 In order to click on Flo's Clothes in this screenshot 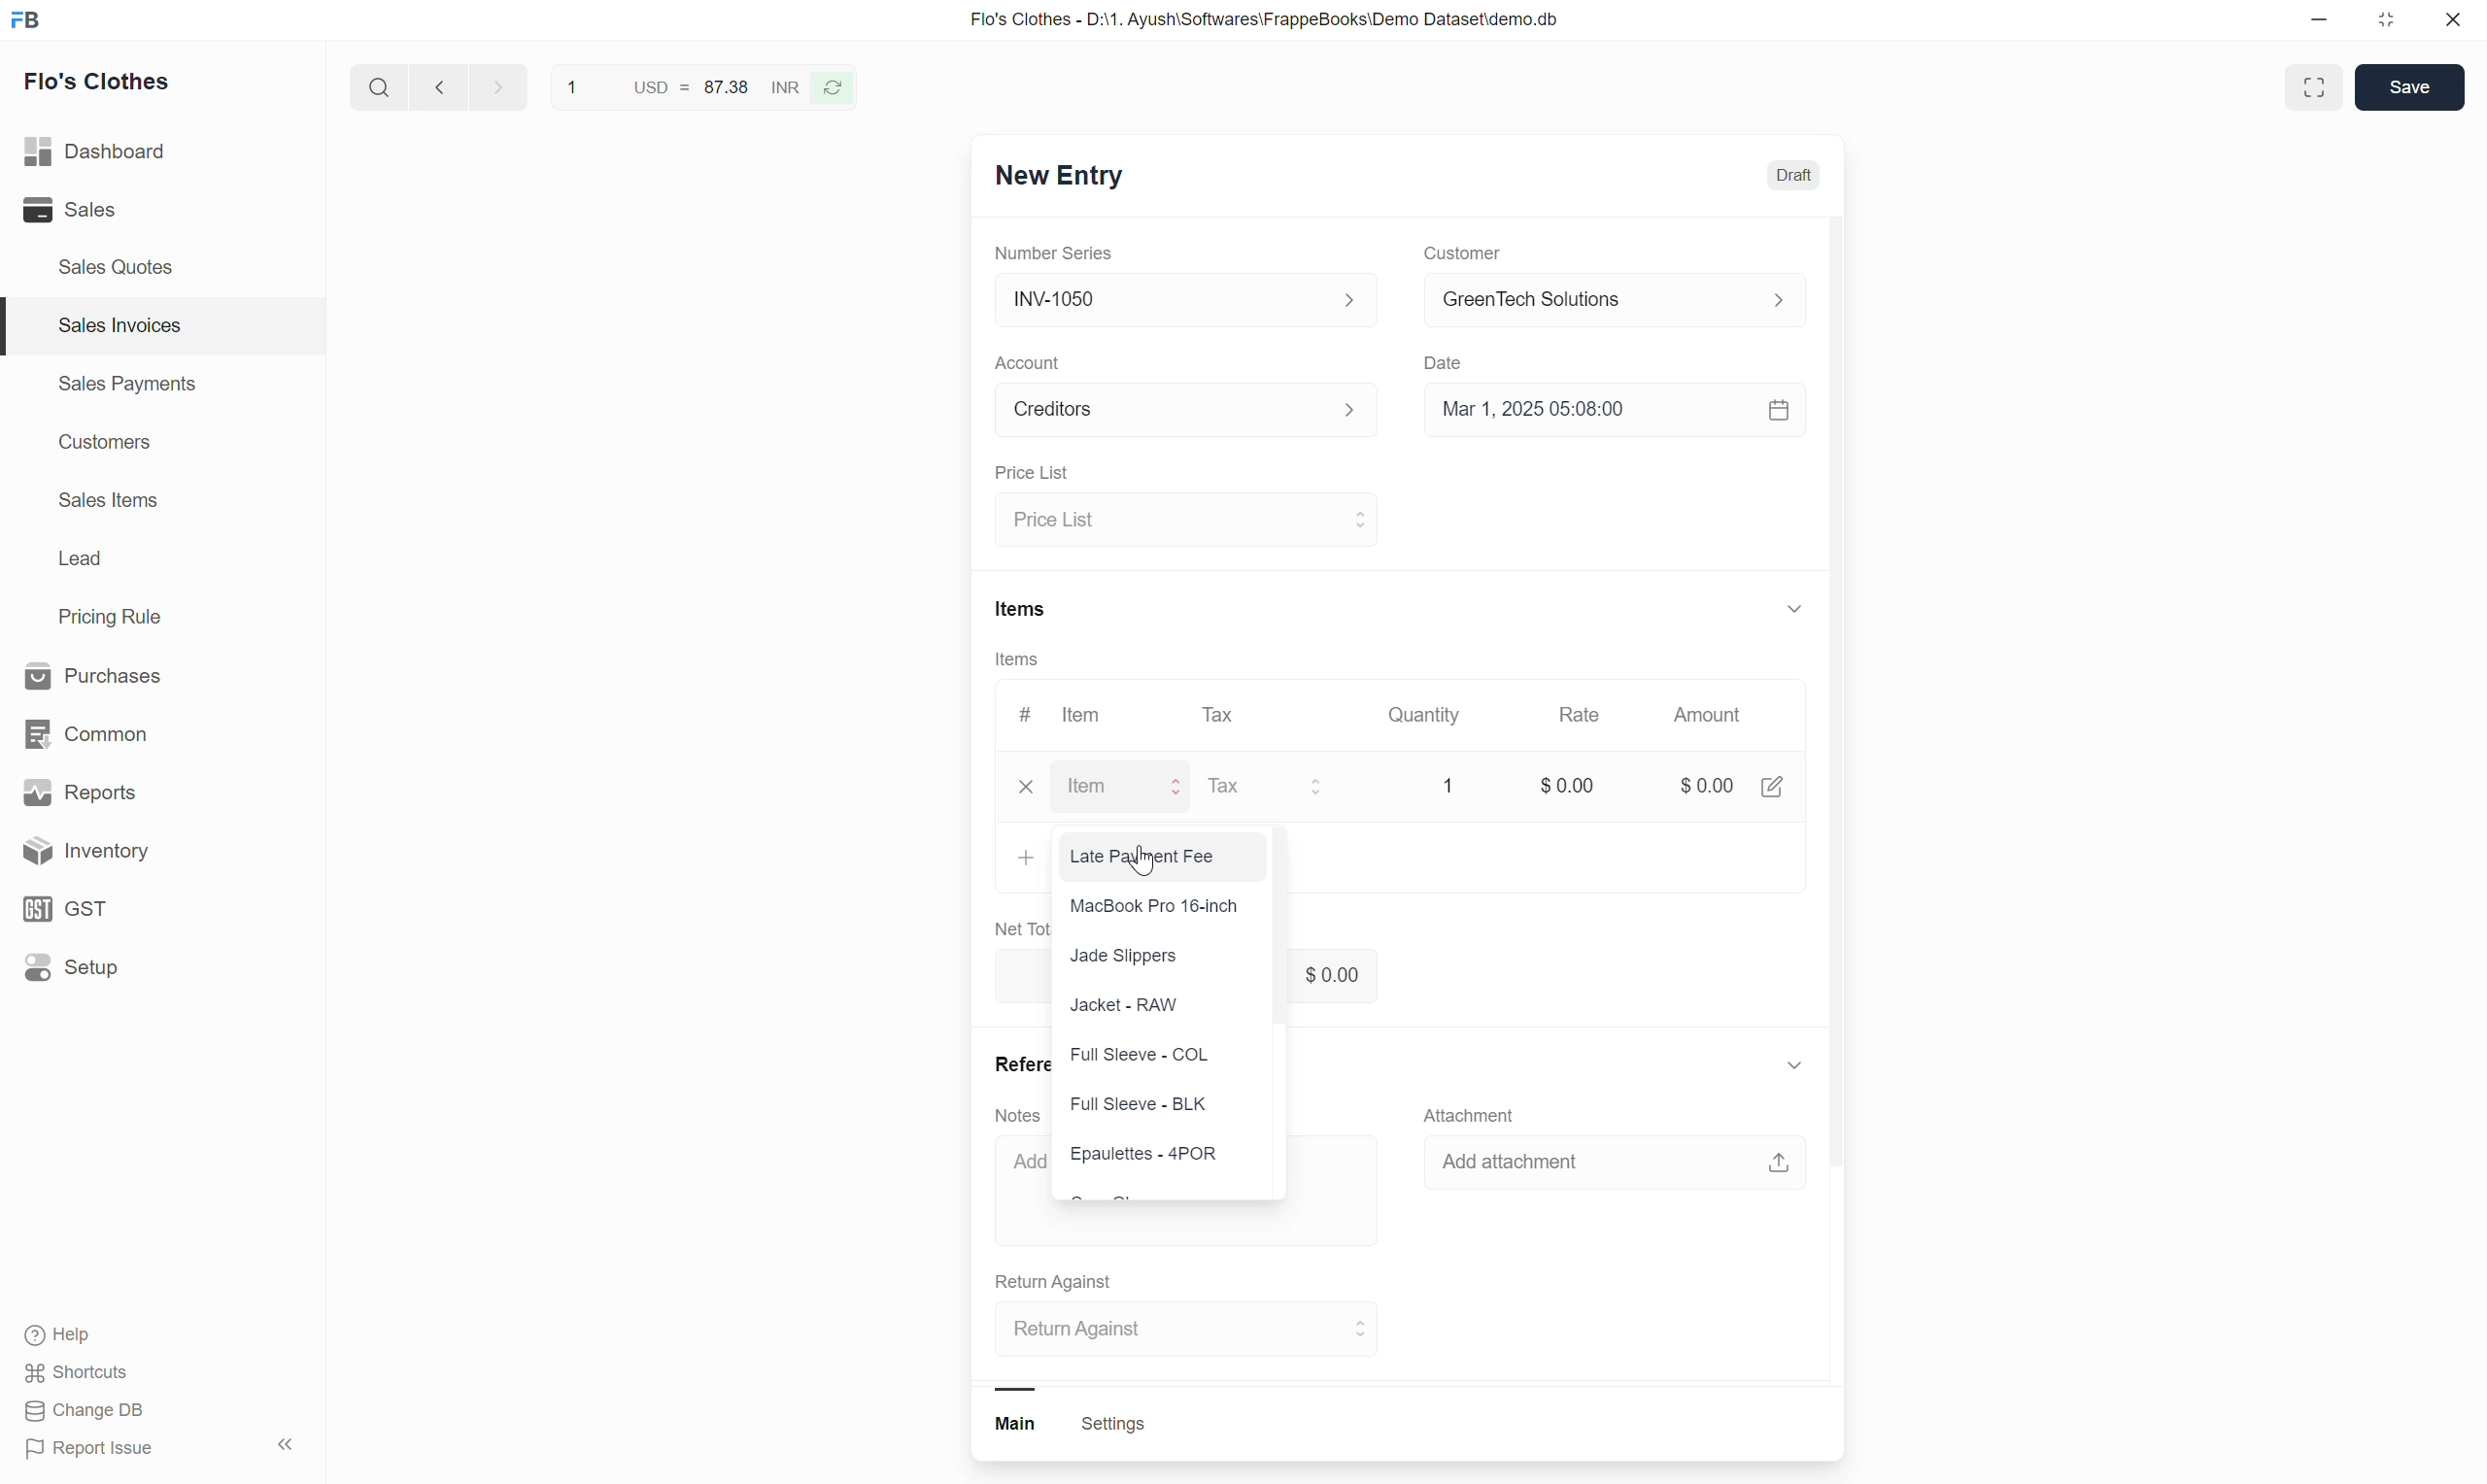, I will do `click(108, 85)`.